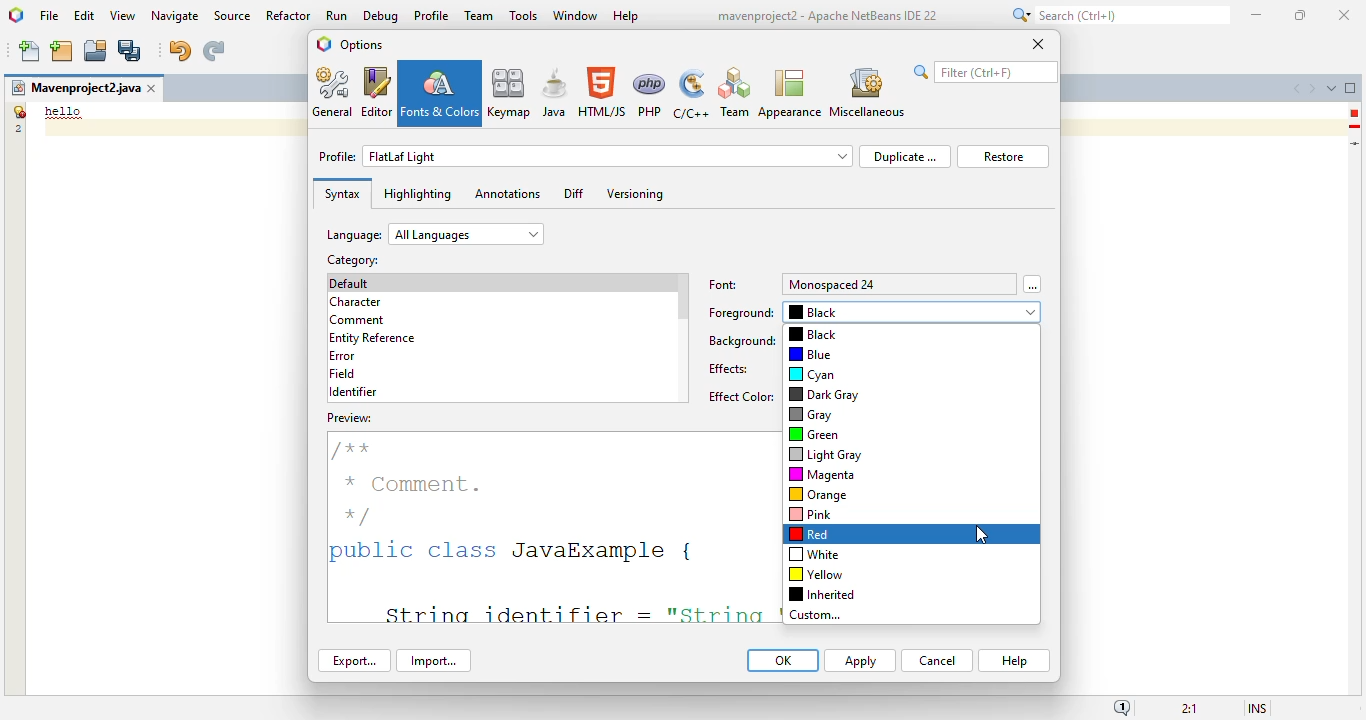 The image size is (1366, 720). I want to click on refactor, so click(289, 15).